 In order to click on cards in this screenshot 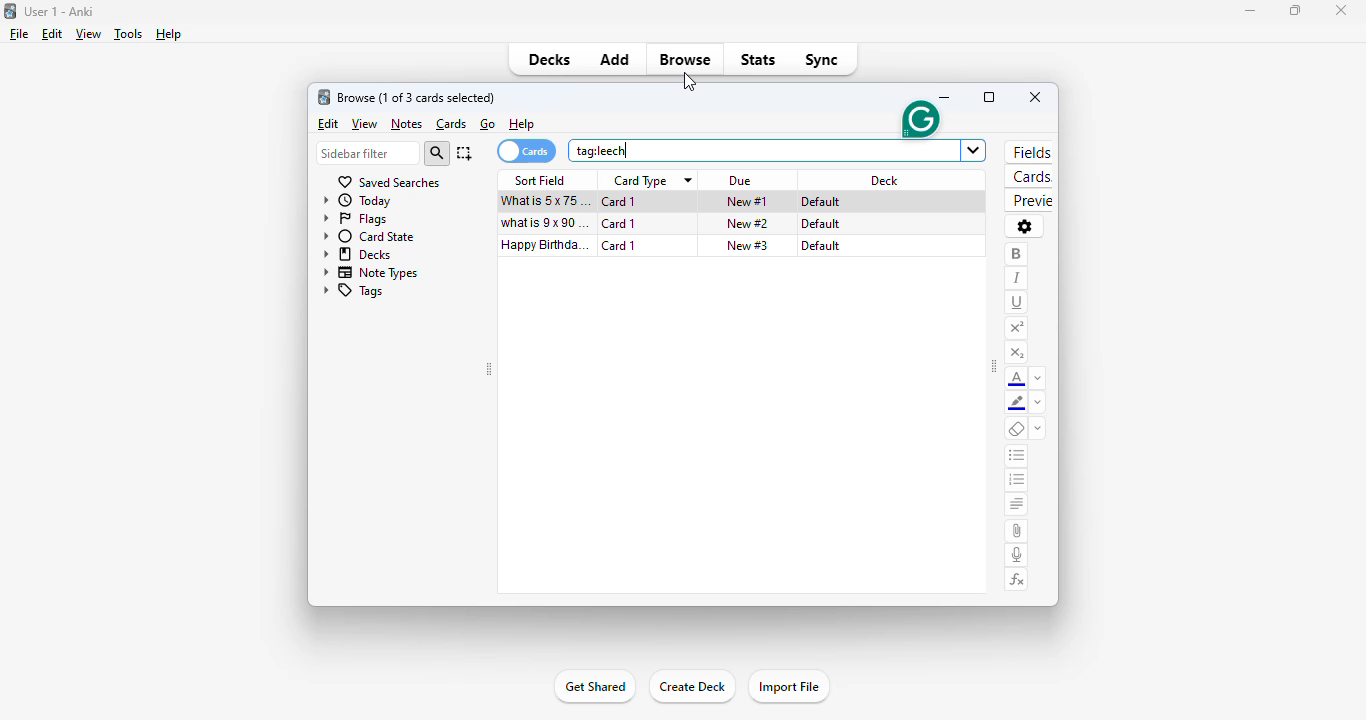, I will do `click(527, 151)`.